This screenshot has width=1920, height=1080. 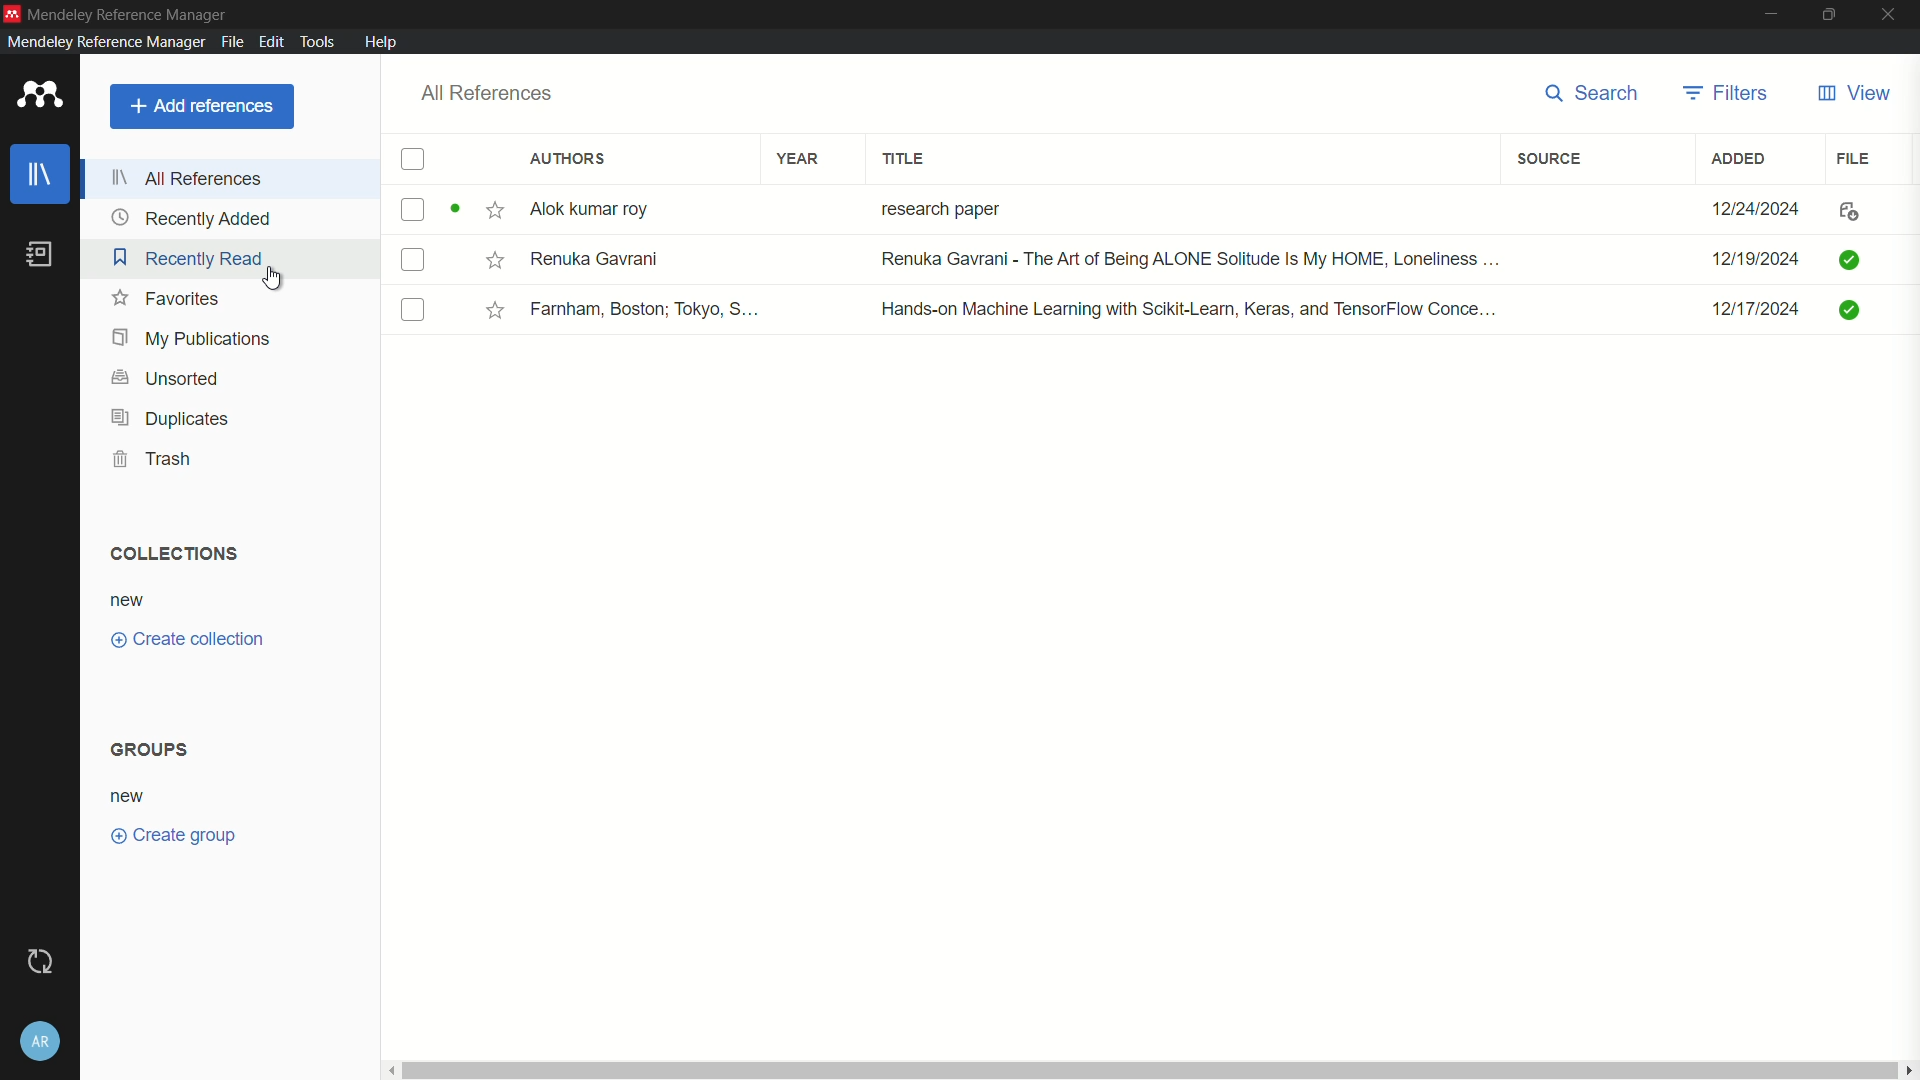 I want to click on check, so click(x=1852, y=307).